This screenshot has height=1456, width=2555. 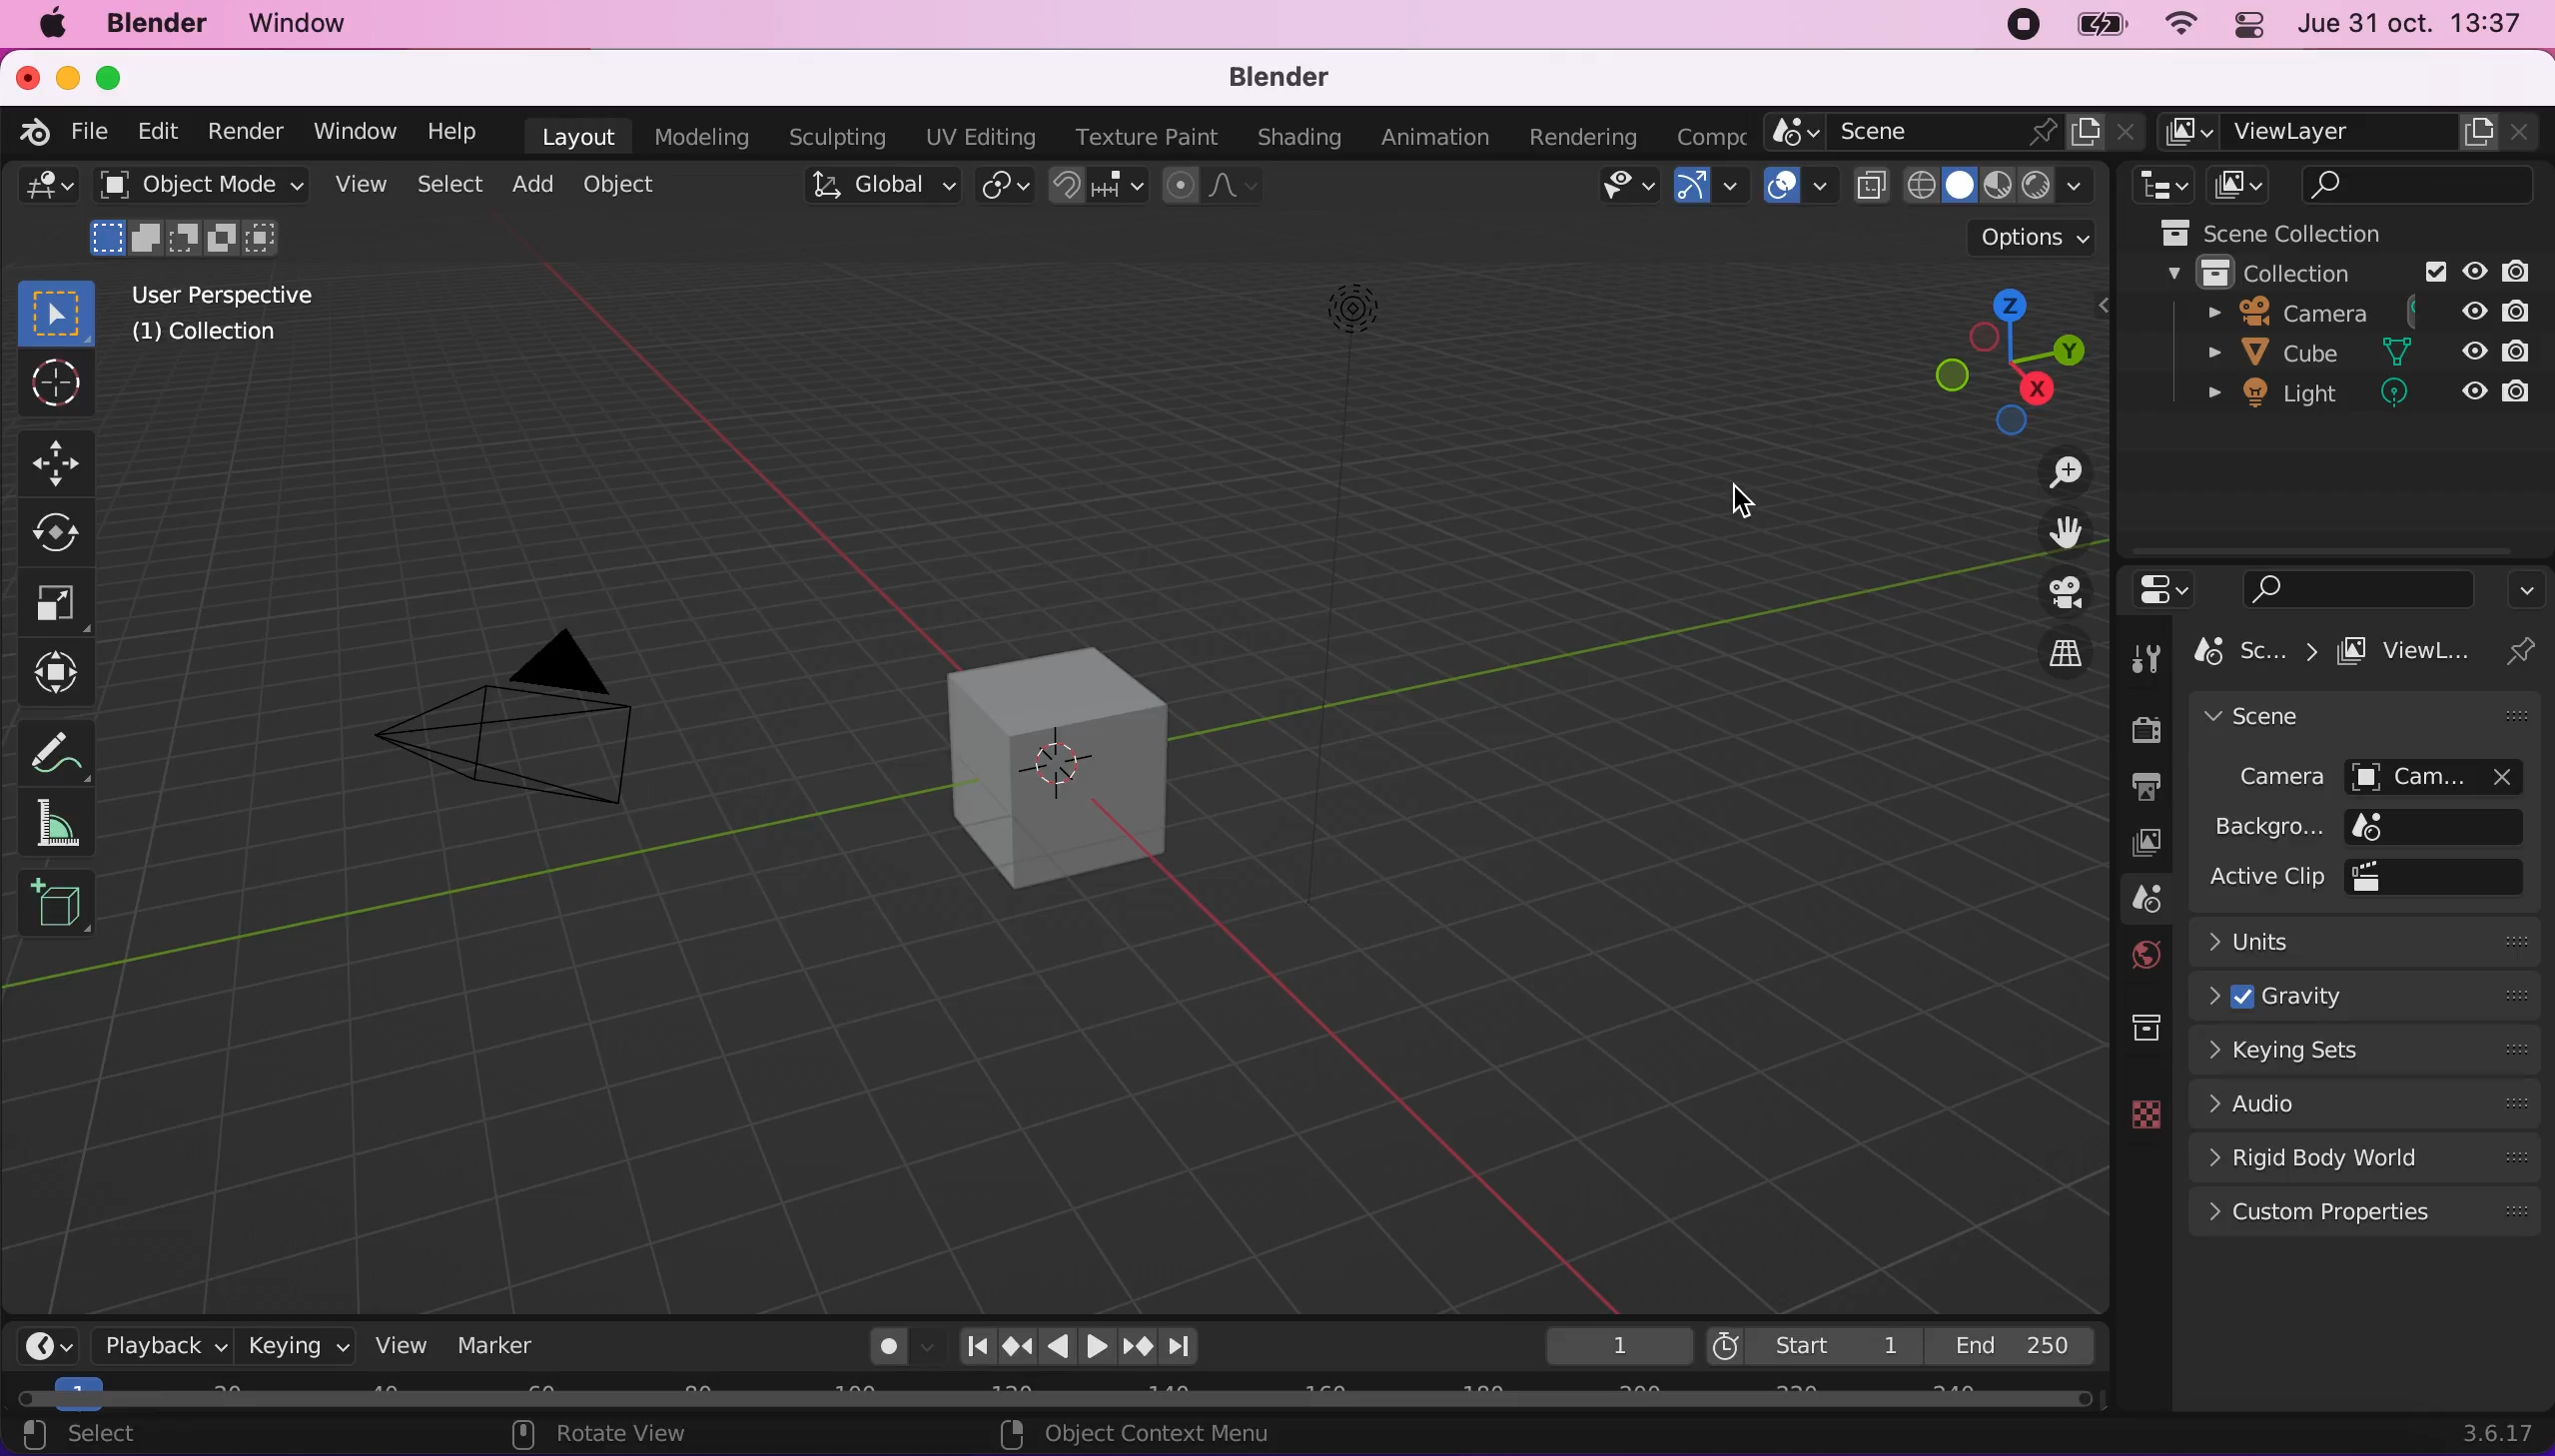 I want to click on rotate view, so click(x=602, y=1435).